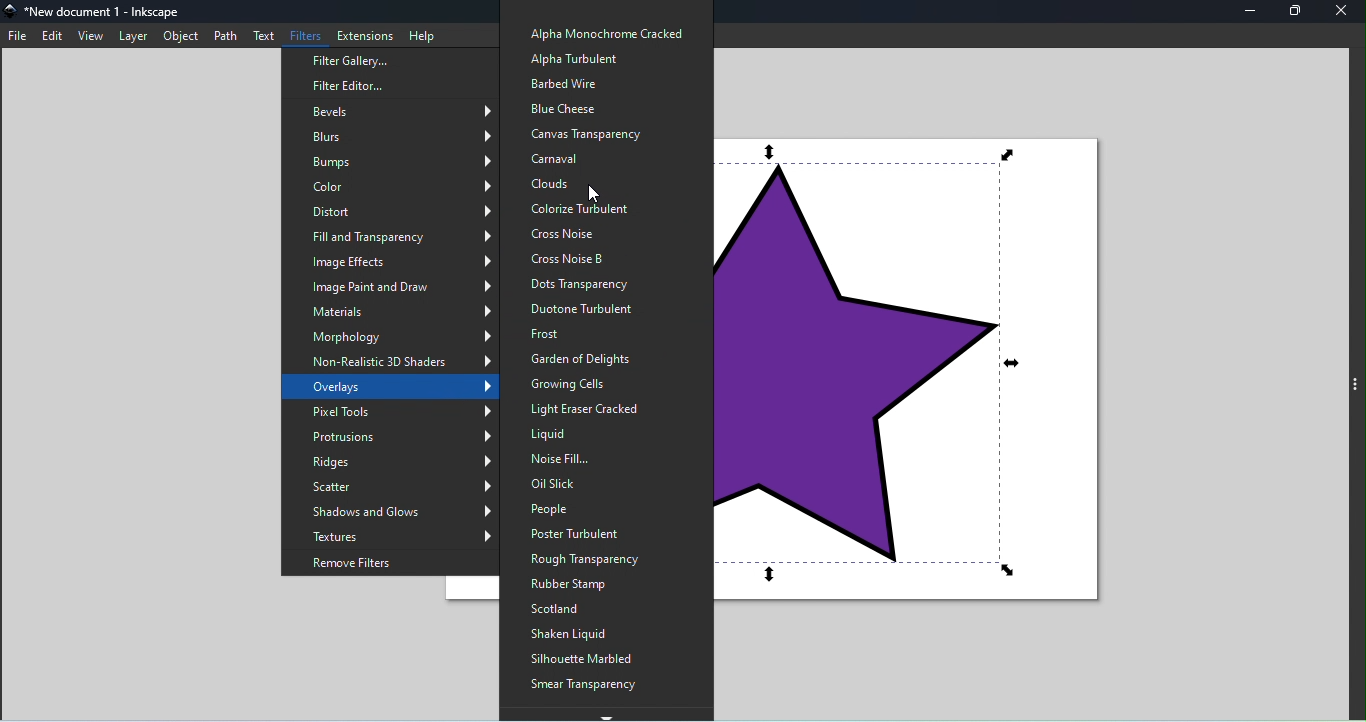  What do you see at coordinates (593, 411) in the screenshot?
I see `Light eraser cracked` at bounding box center [593, 411].